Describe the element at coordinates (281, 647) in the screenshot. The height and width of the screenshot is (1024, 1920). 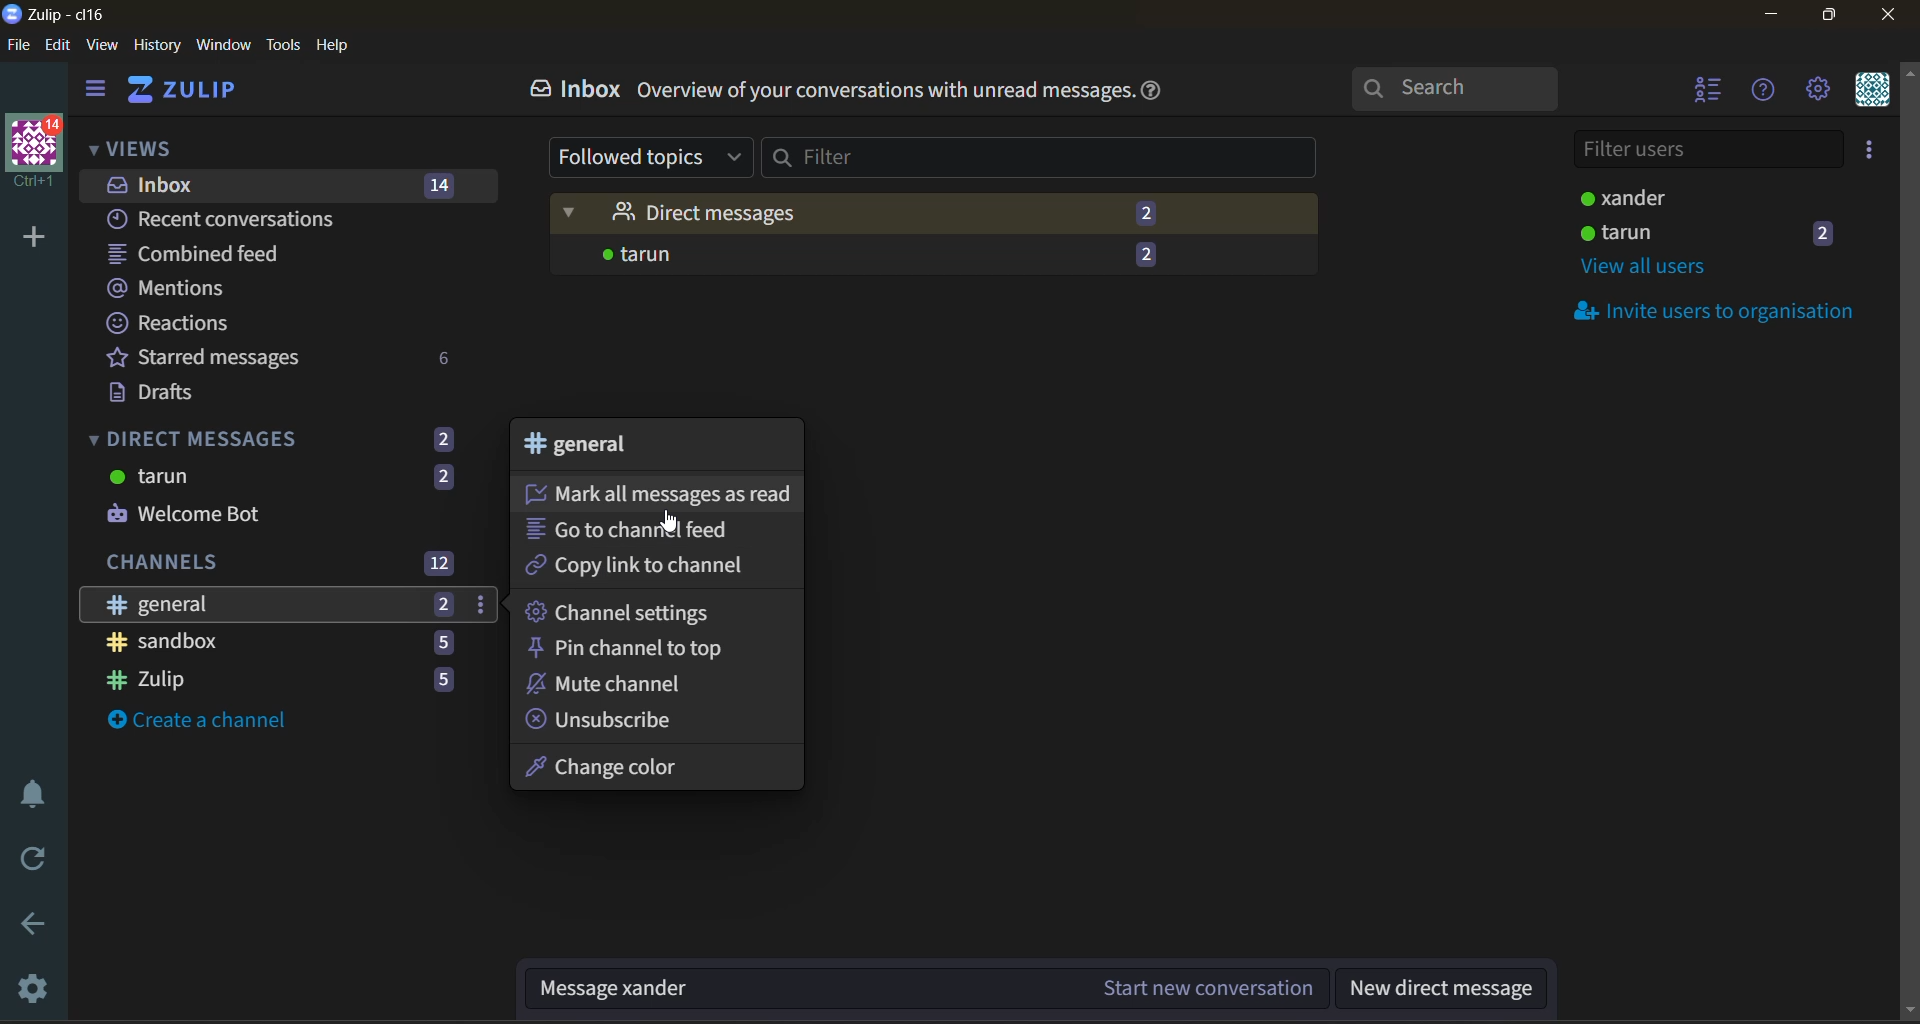
I see `sandbox 5` at that location.